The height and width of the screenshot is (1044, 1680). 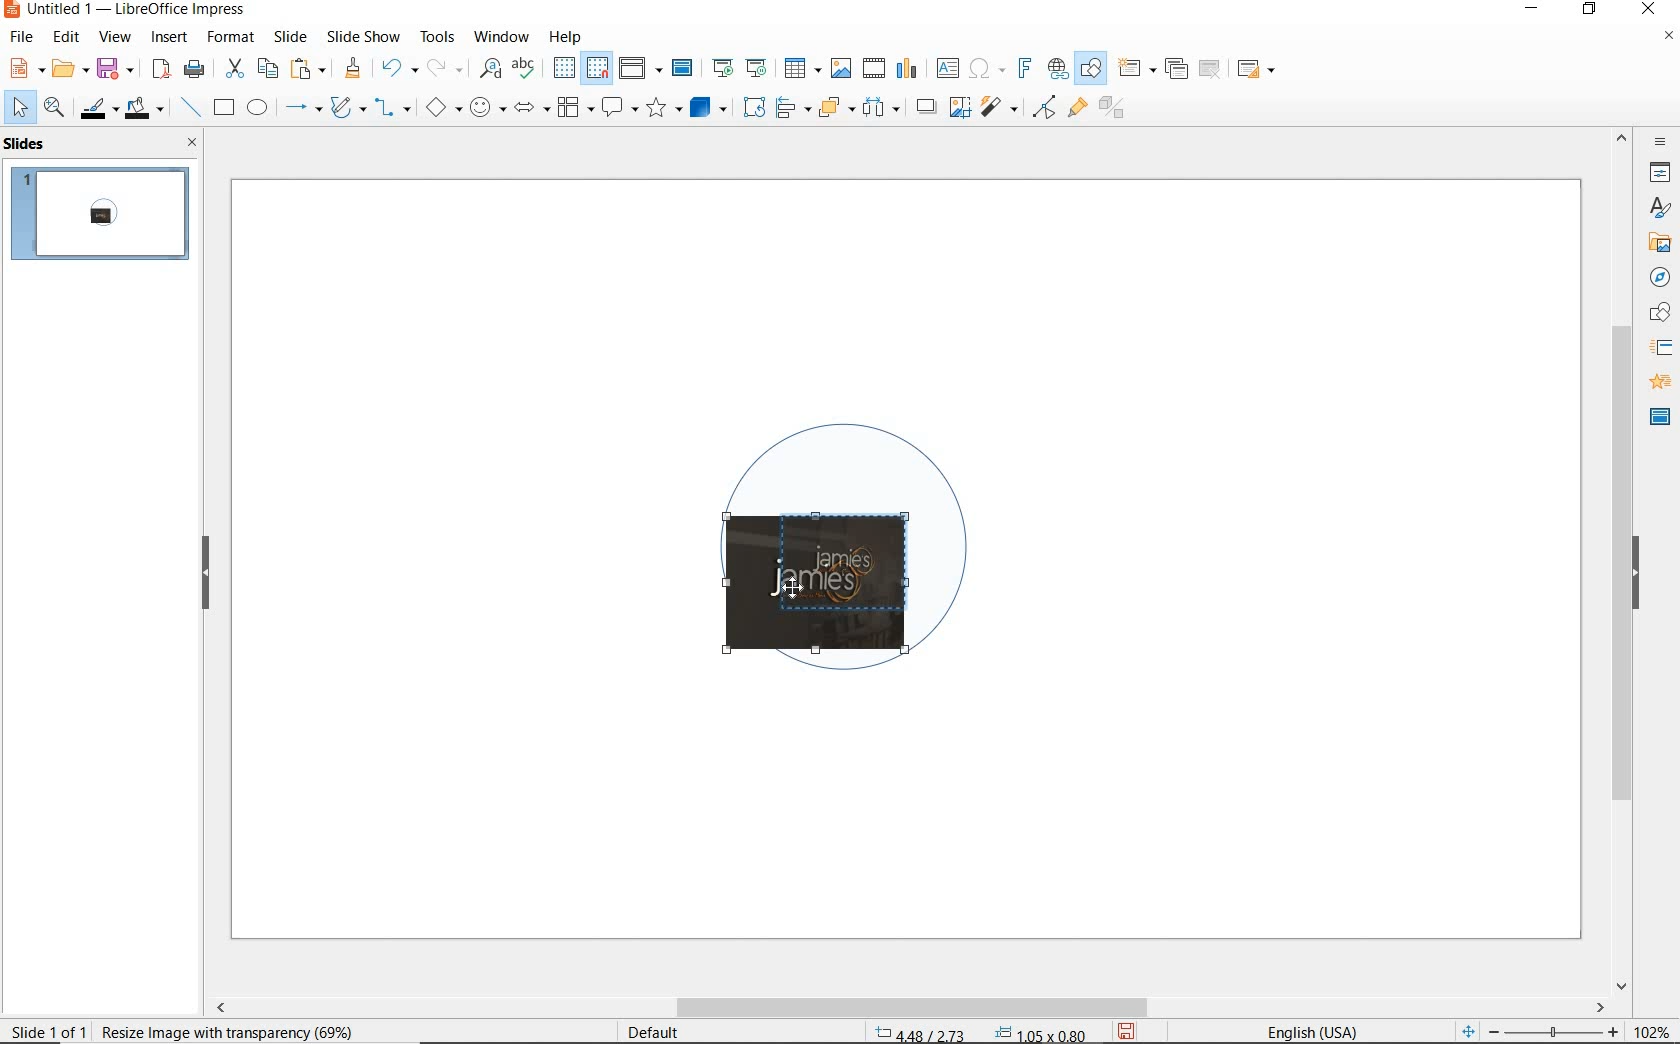 I want to click on start from first/current slide, so click(x=739, y=66).